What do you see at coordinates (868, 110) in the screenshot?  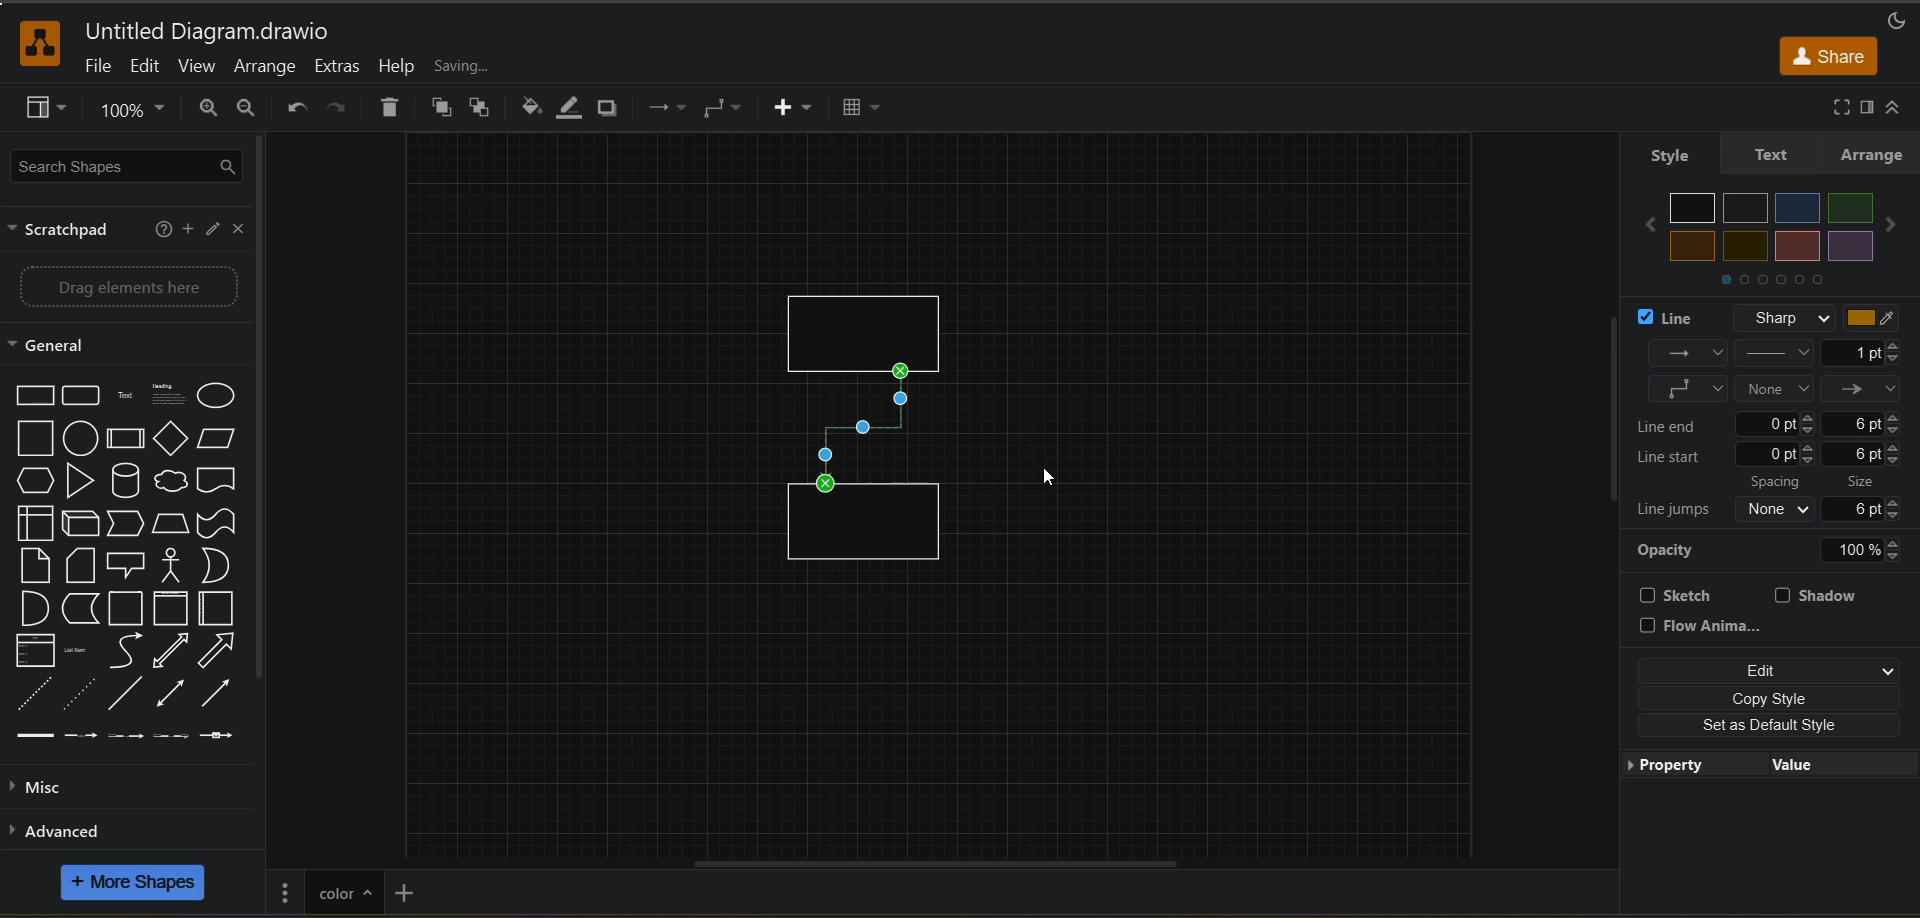 I see `table` at bounding box center [868, 110].